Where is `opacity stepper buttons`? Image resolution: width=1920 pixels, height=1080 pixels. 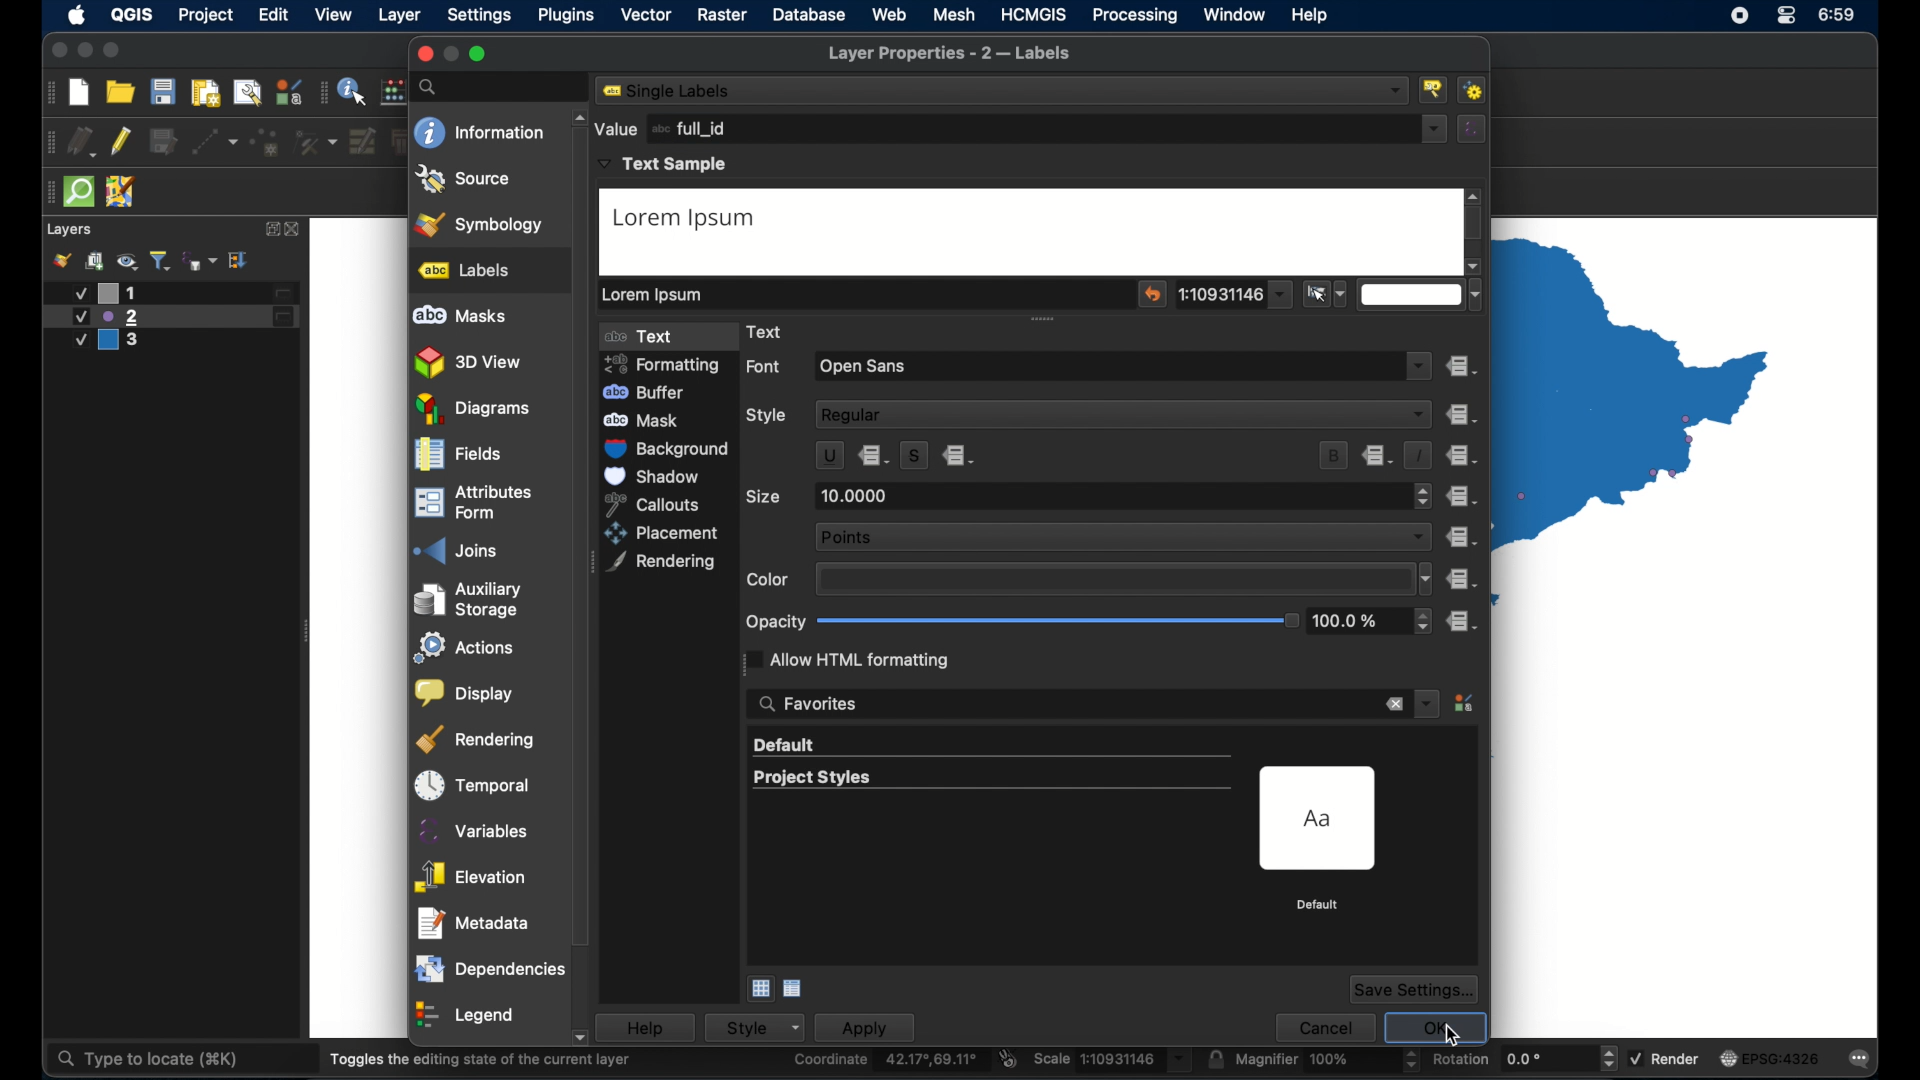
opacity stepper buttons is located at coordinates (1373, 621).